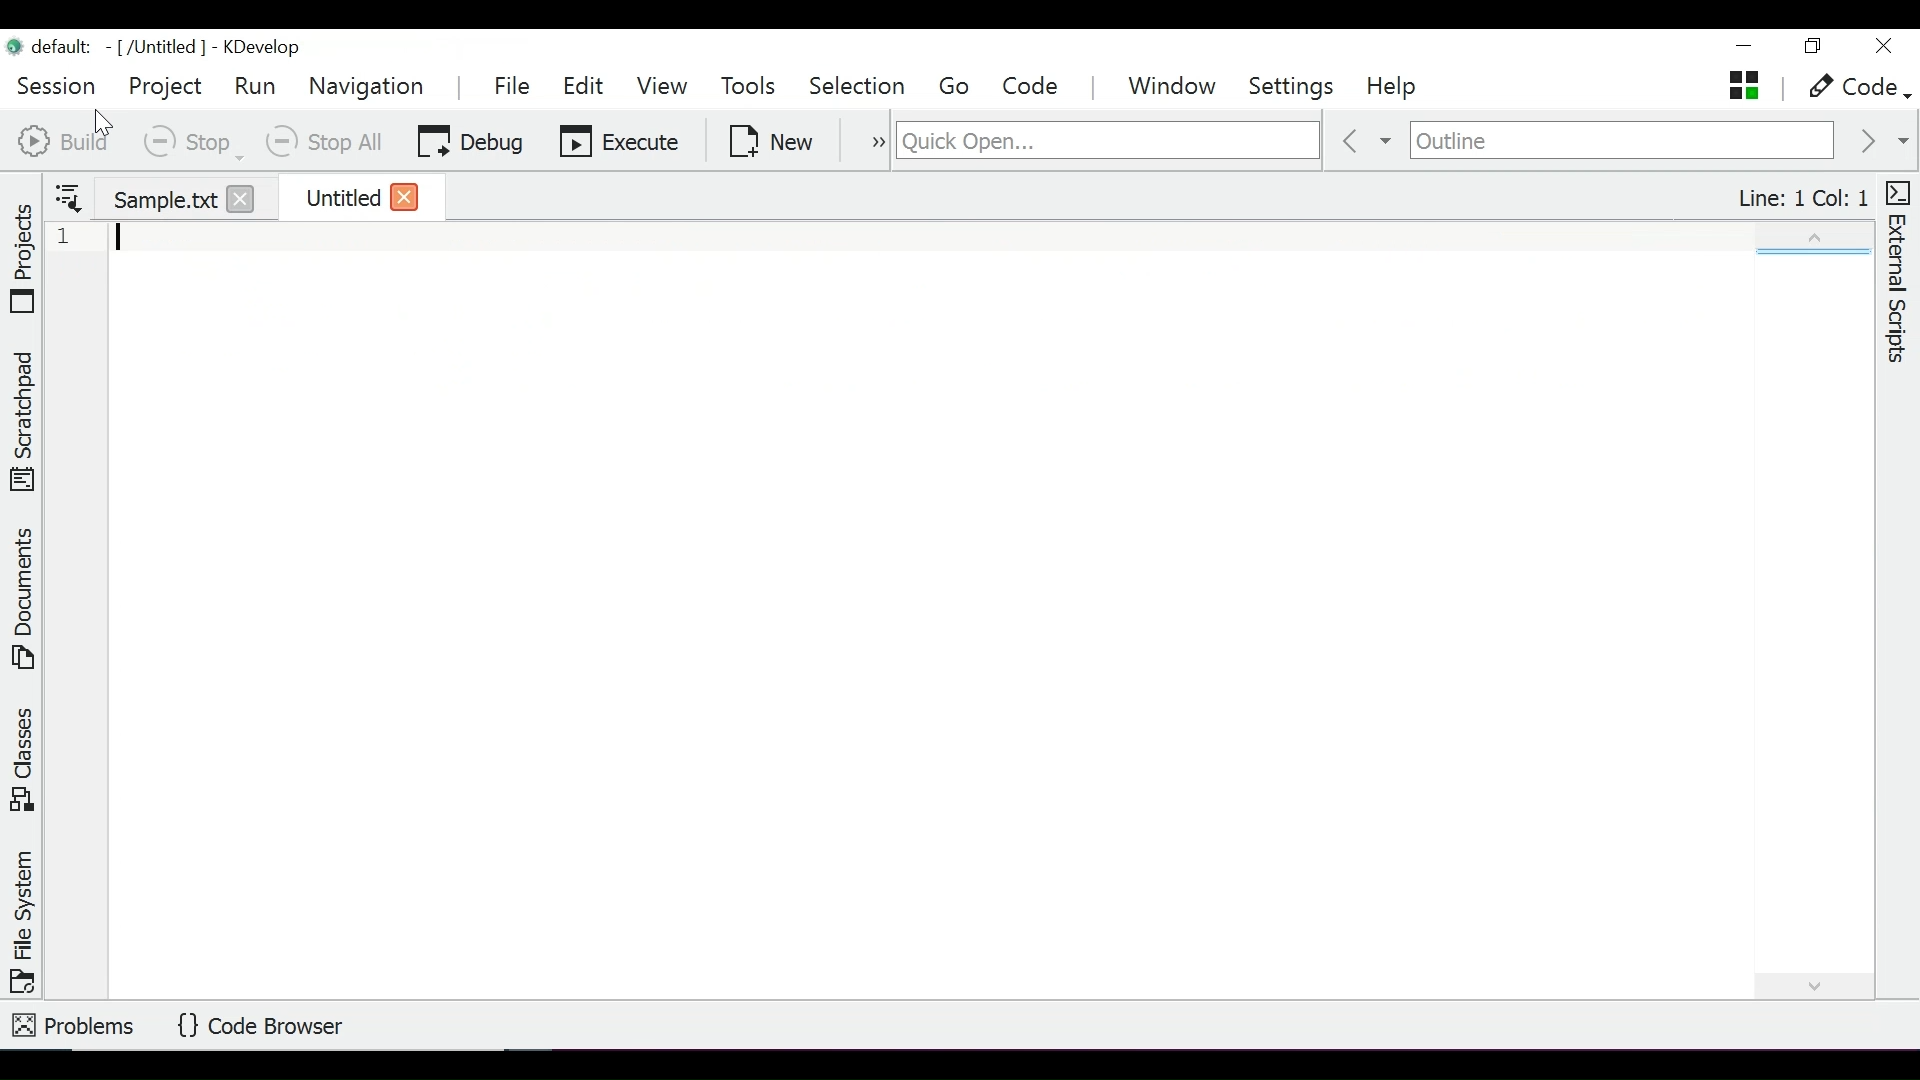 The image size is (1920, 1080). I want to click on Tools, so click(752, 85).